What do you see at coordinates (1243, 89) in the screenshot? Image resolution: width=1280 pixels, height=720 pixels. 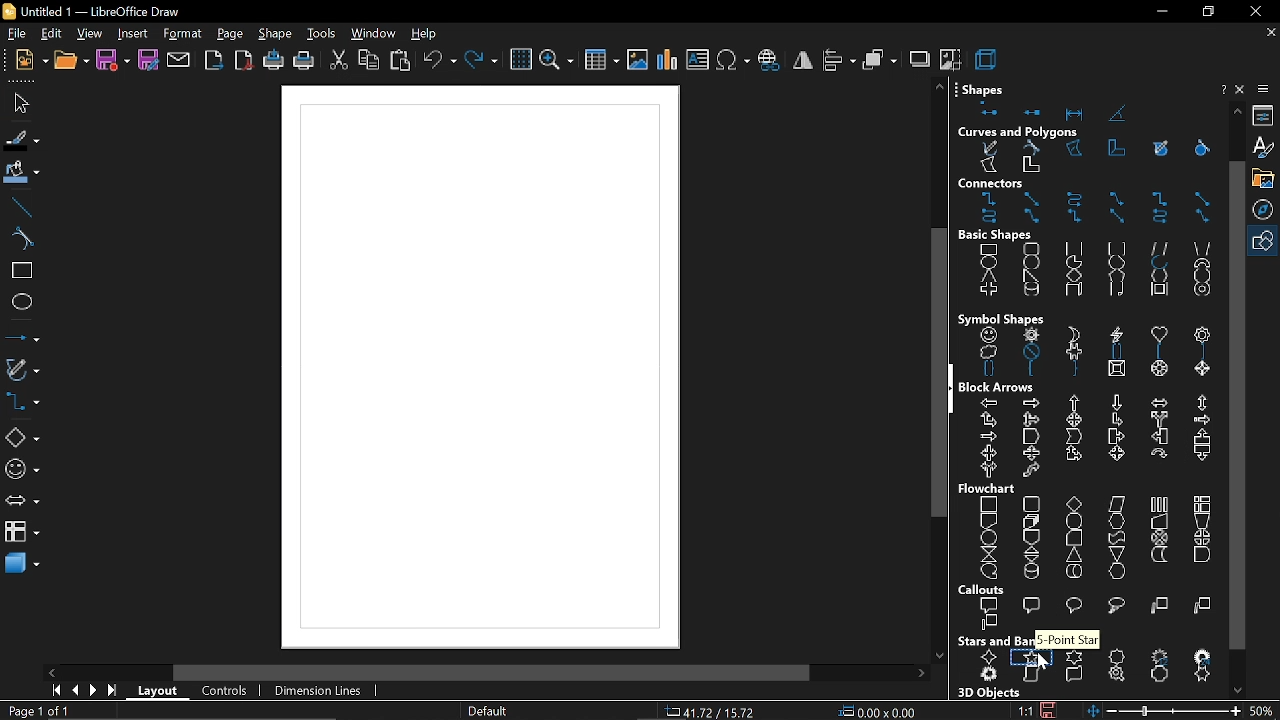 I see `close` at bounding box center [1243, 89].